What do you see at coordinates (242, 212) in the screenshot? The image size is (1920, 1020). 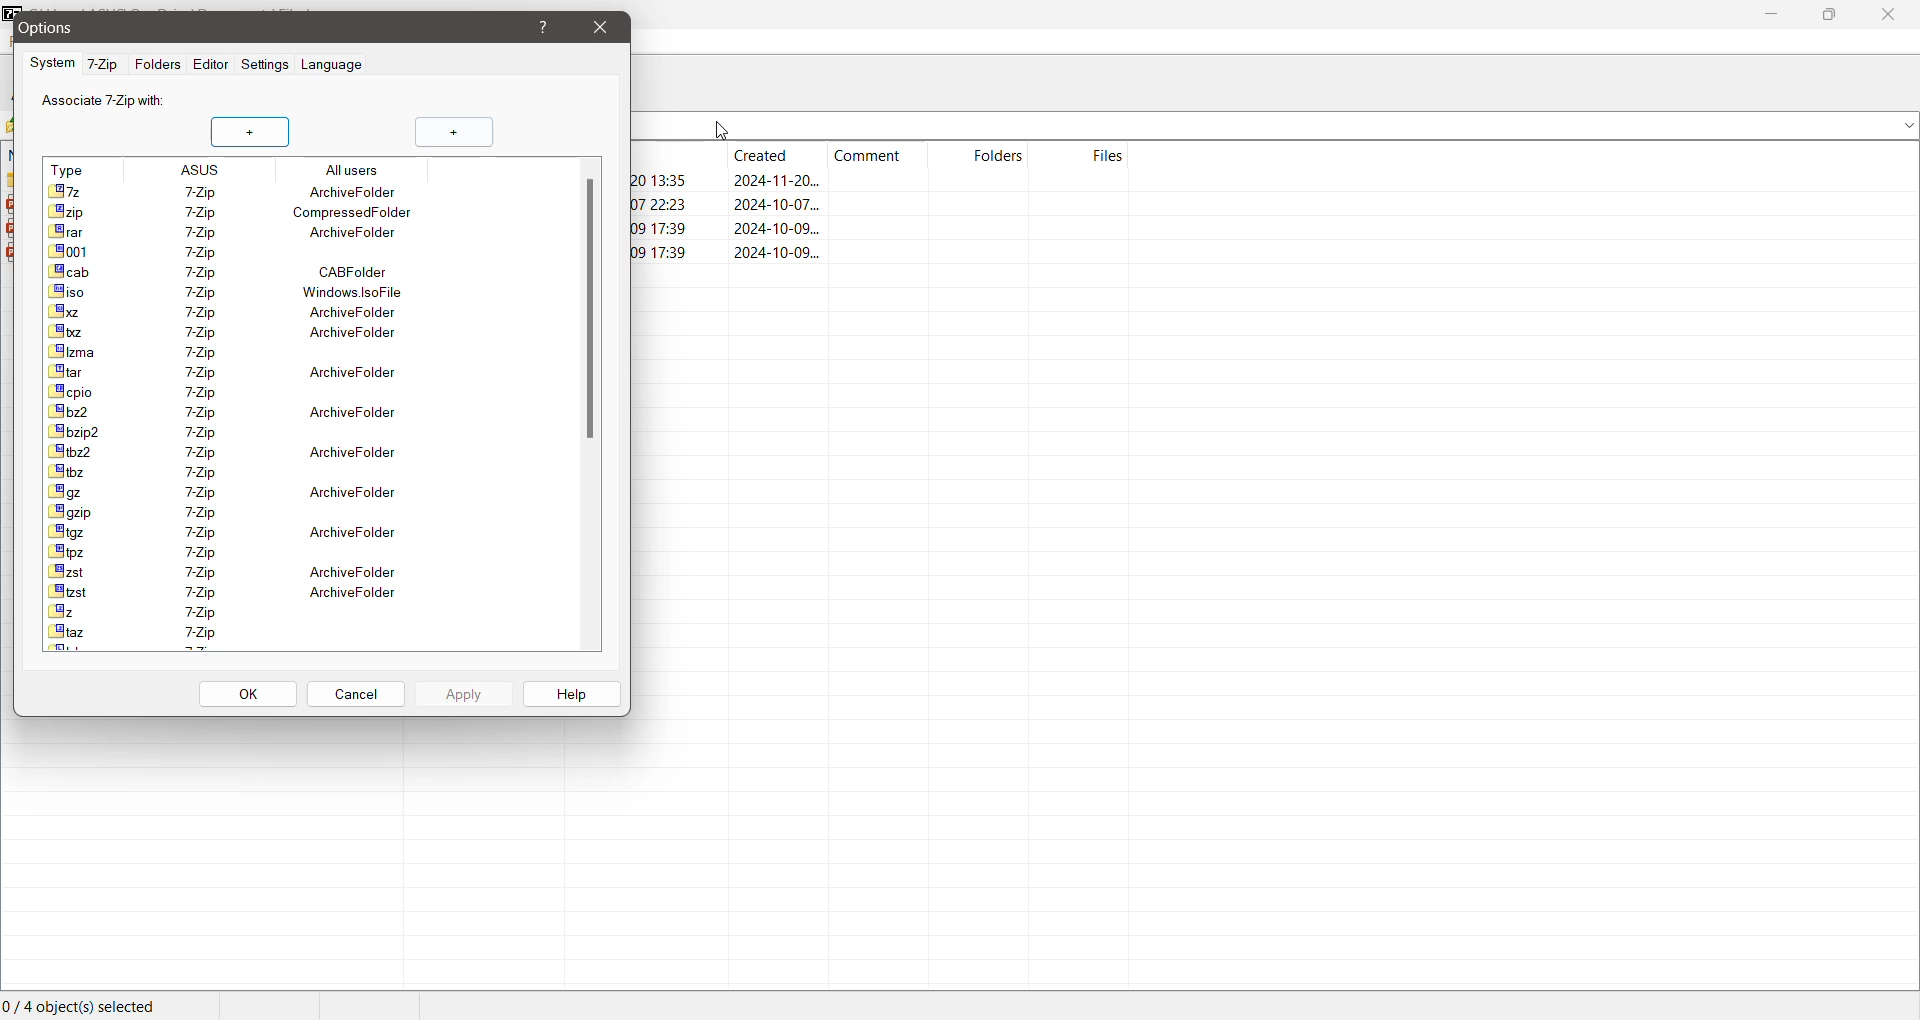 I see `Compresses folder` at bounding box center [242, 212].